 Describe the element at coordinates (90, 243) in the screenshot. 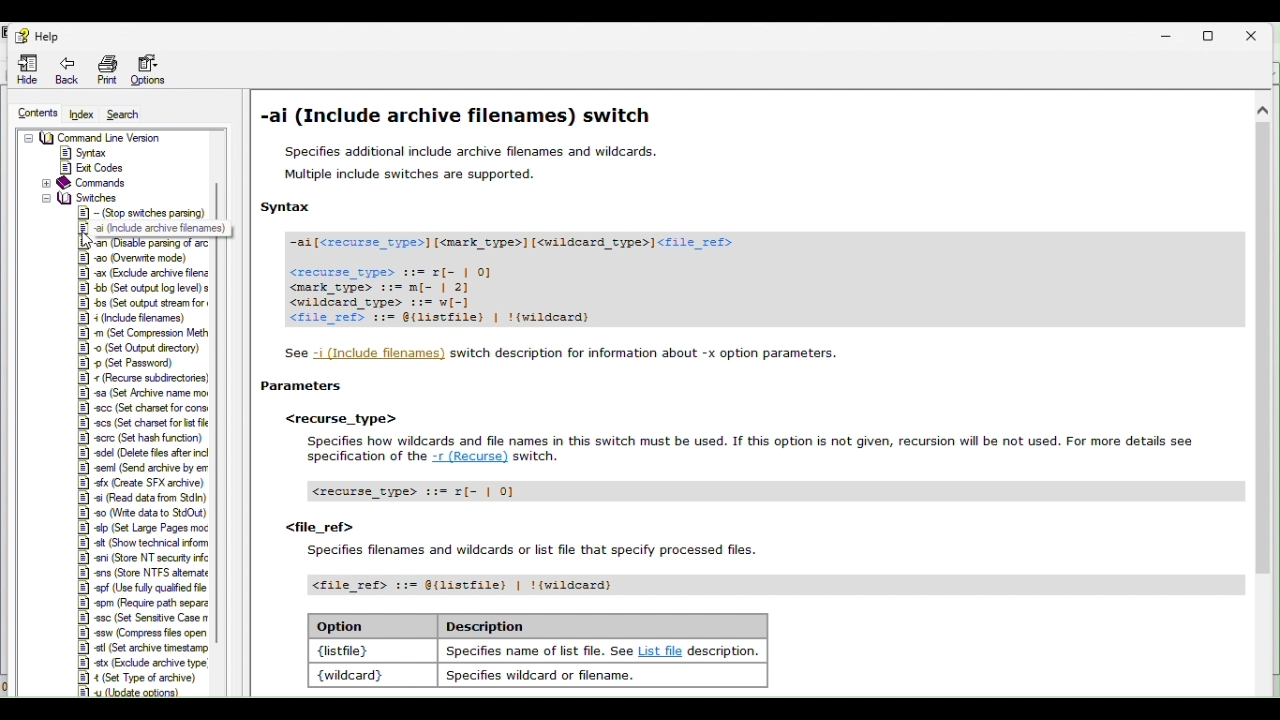

I see `Cursor` at that location.